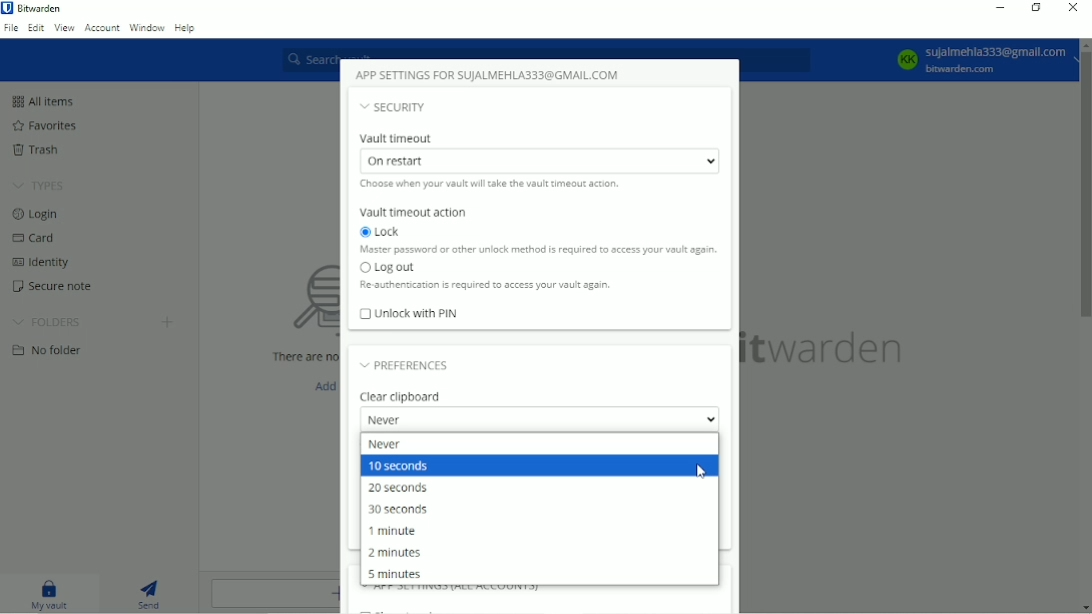 The height and width of the screenshot is (614, 1092). I want to click on Create folder, so click(166, 323).